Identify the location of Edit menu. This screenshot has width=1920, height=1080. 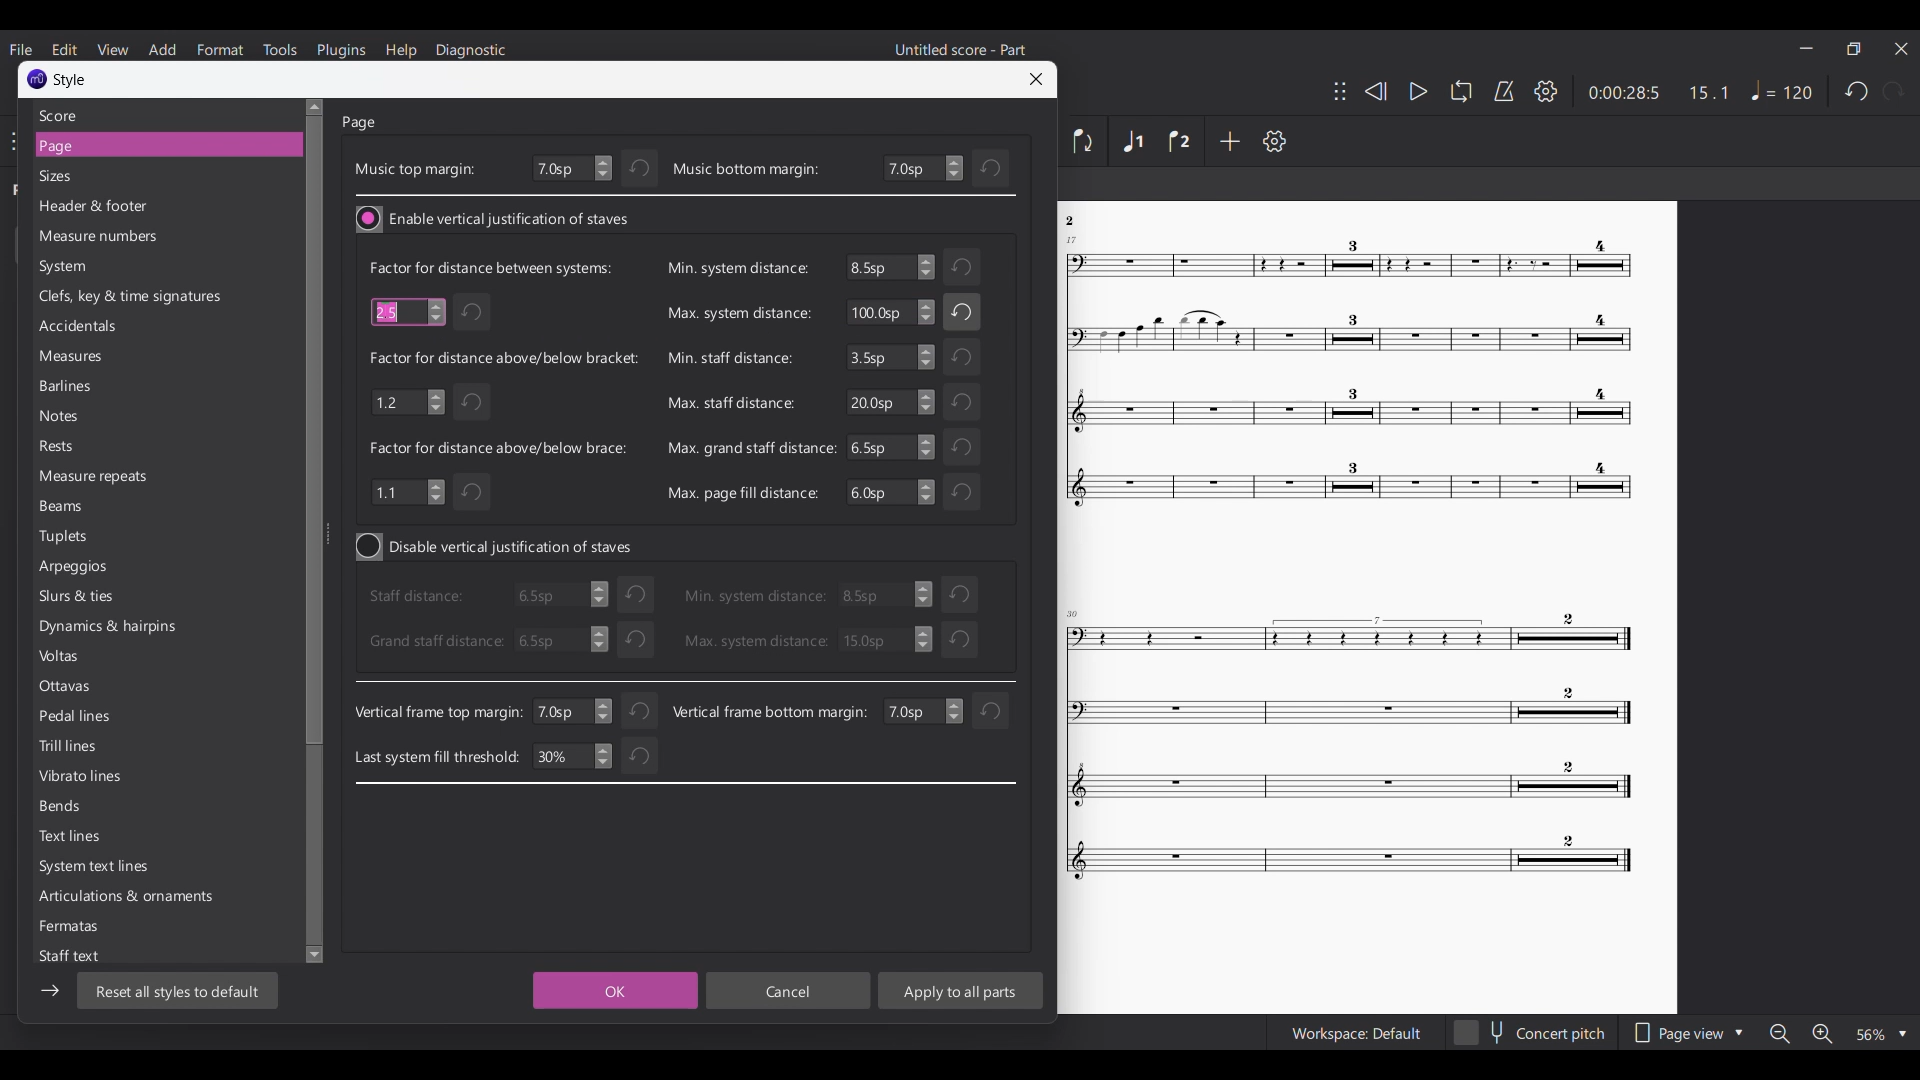
(64, 48).